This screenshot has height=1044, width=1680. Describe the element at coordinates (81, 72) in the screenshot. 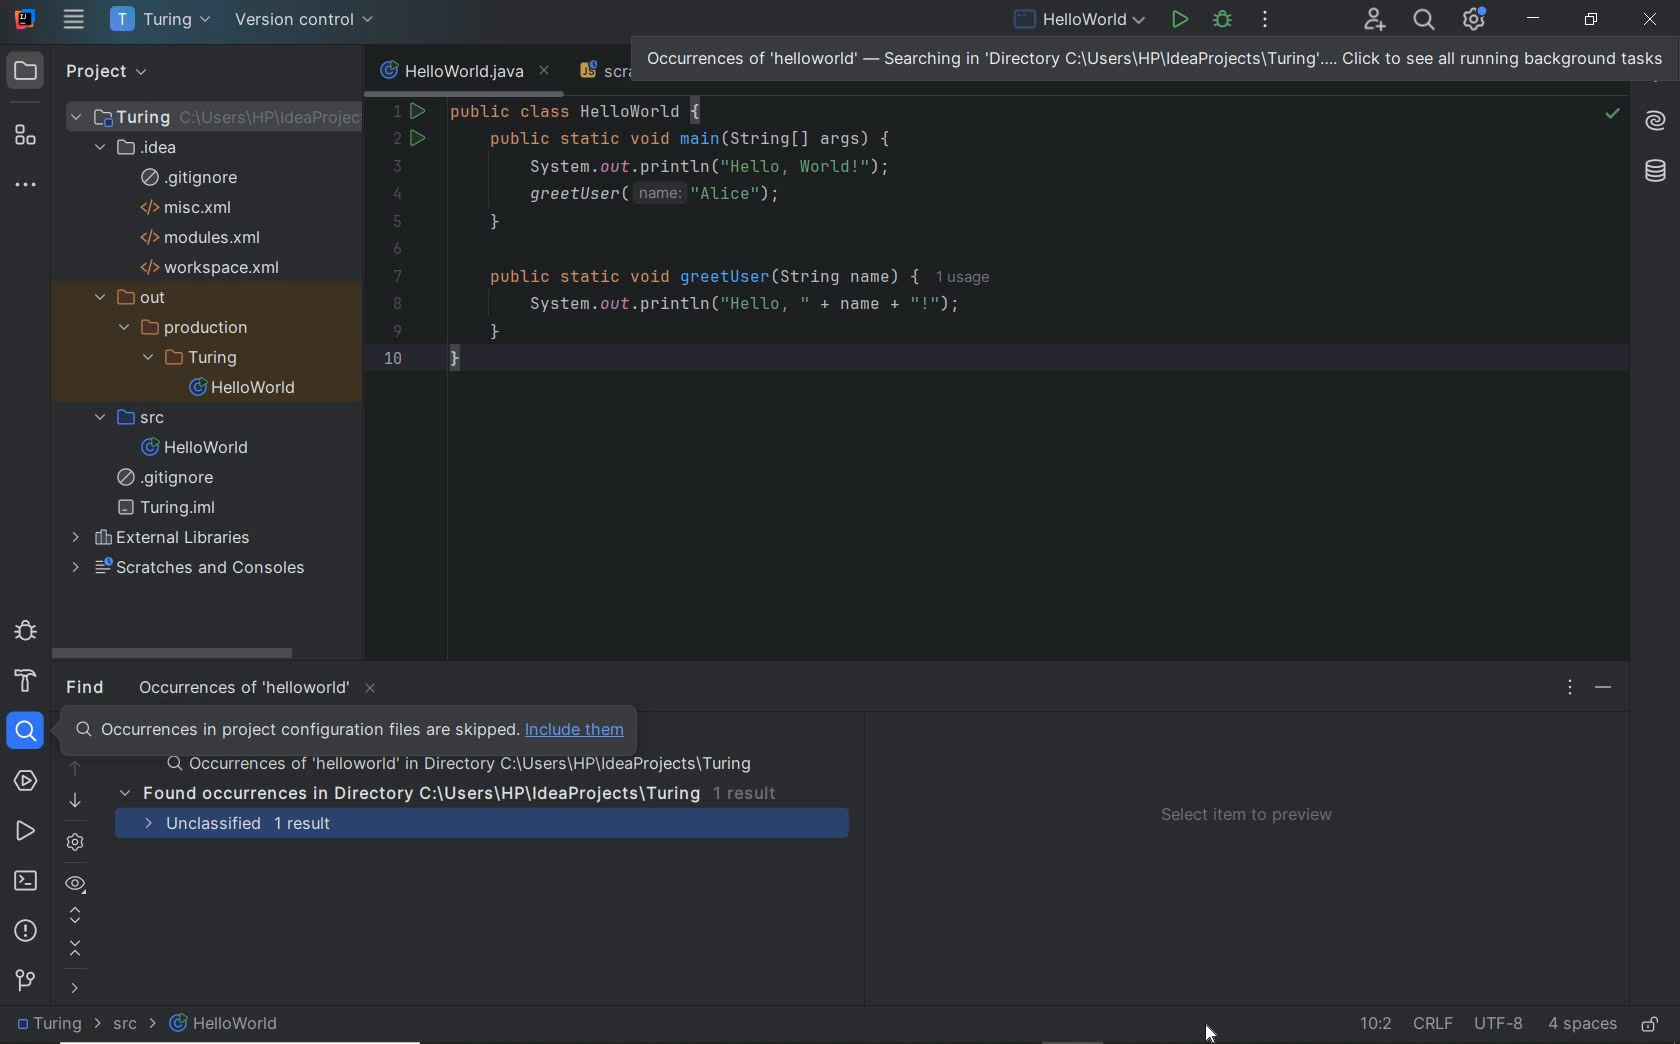

I see `project` at that location.